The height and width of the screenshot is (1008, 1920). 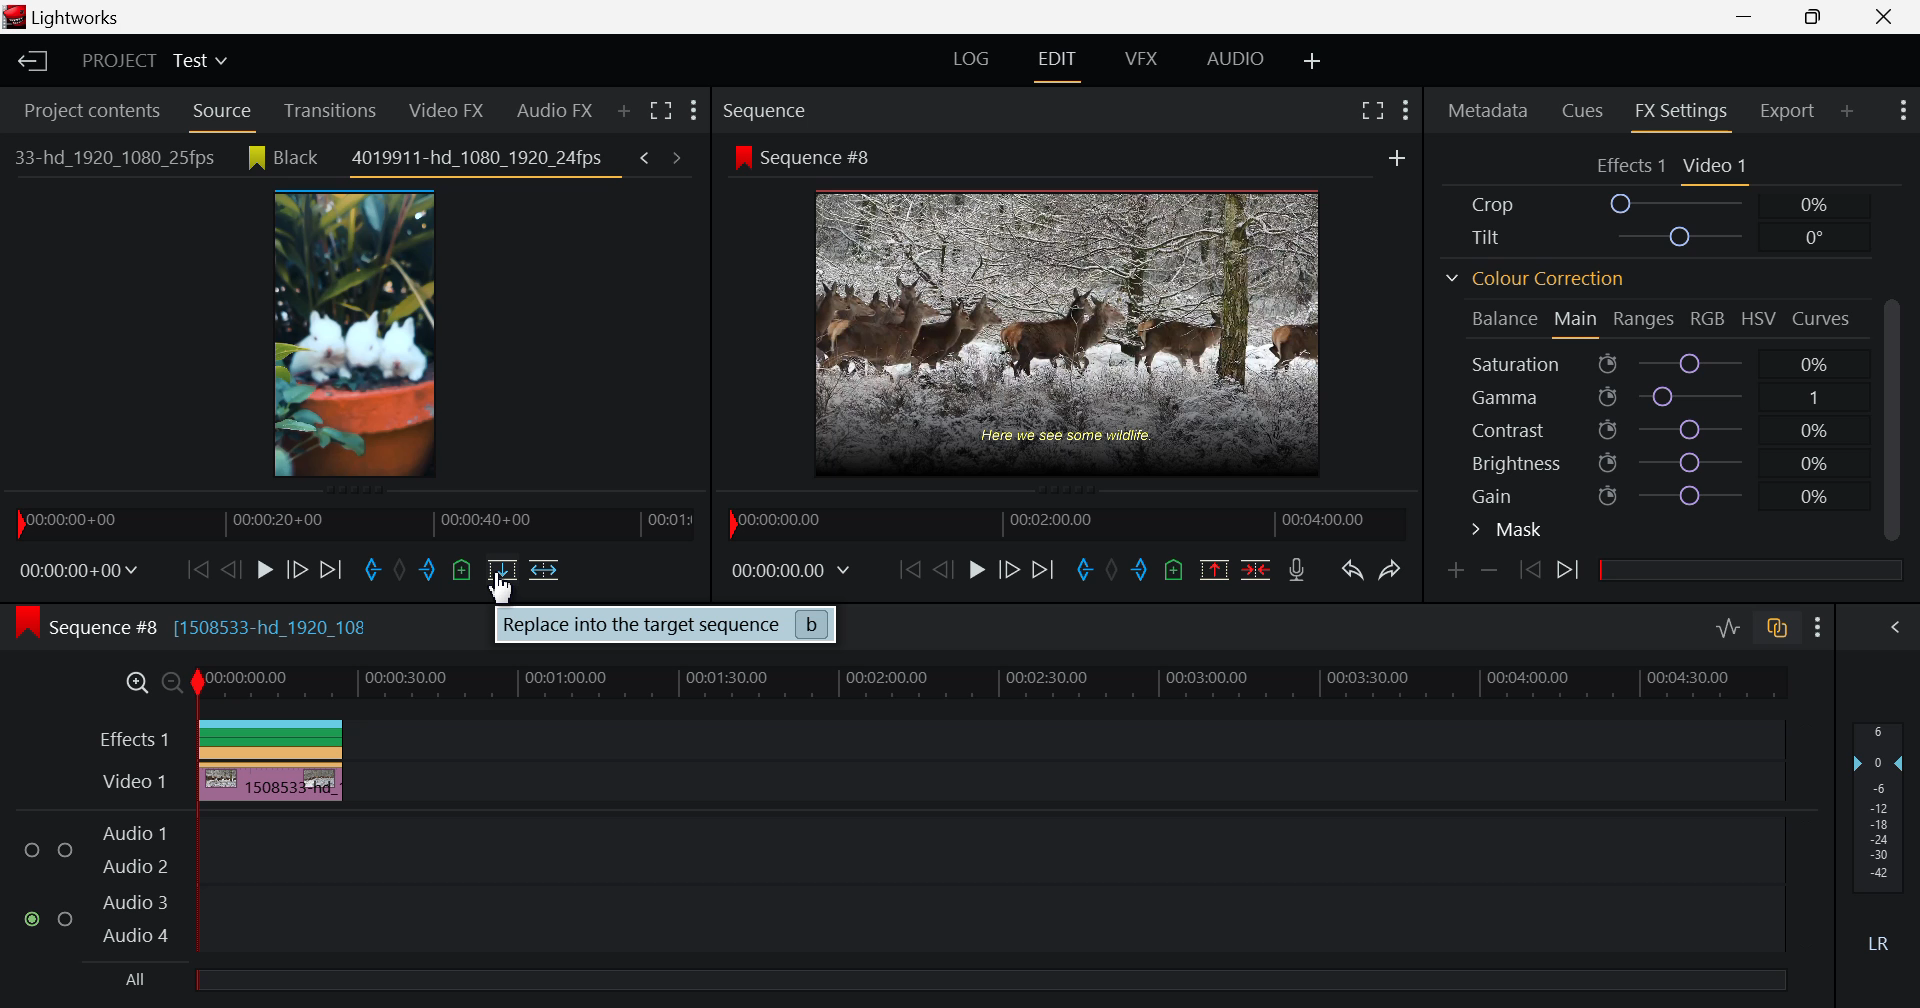 What do you see at coordinates (1646, 320) in the screenshot?
I see `Ranges` at bounding box center [1646, 320].